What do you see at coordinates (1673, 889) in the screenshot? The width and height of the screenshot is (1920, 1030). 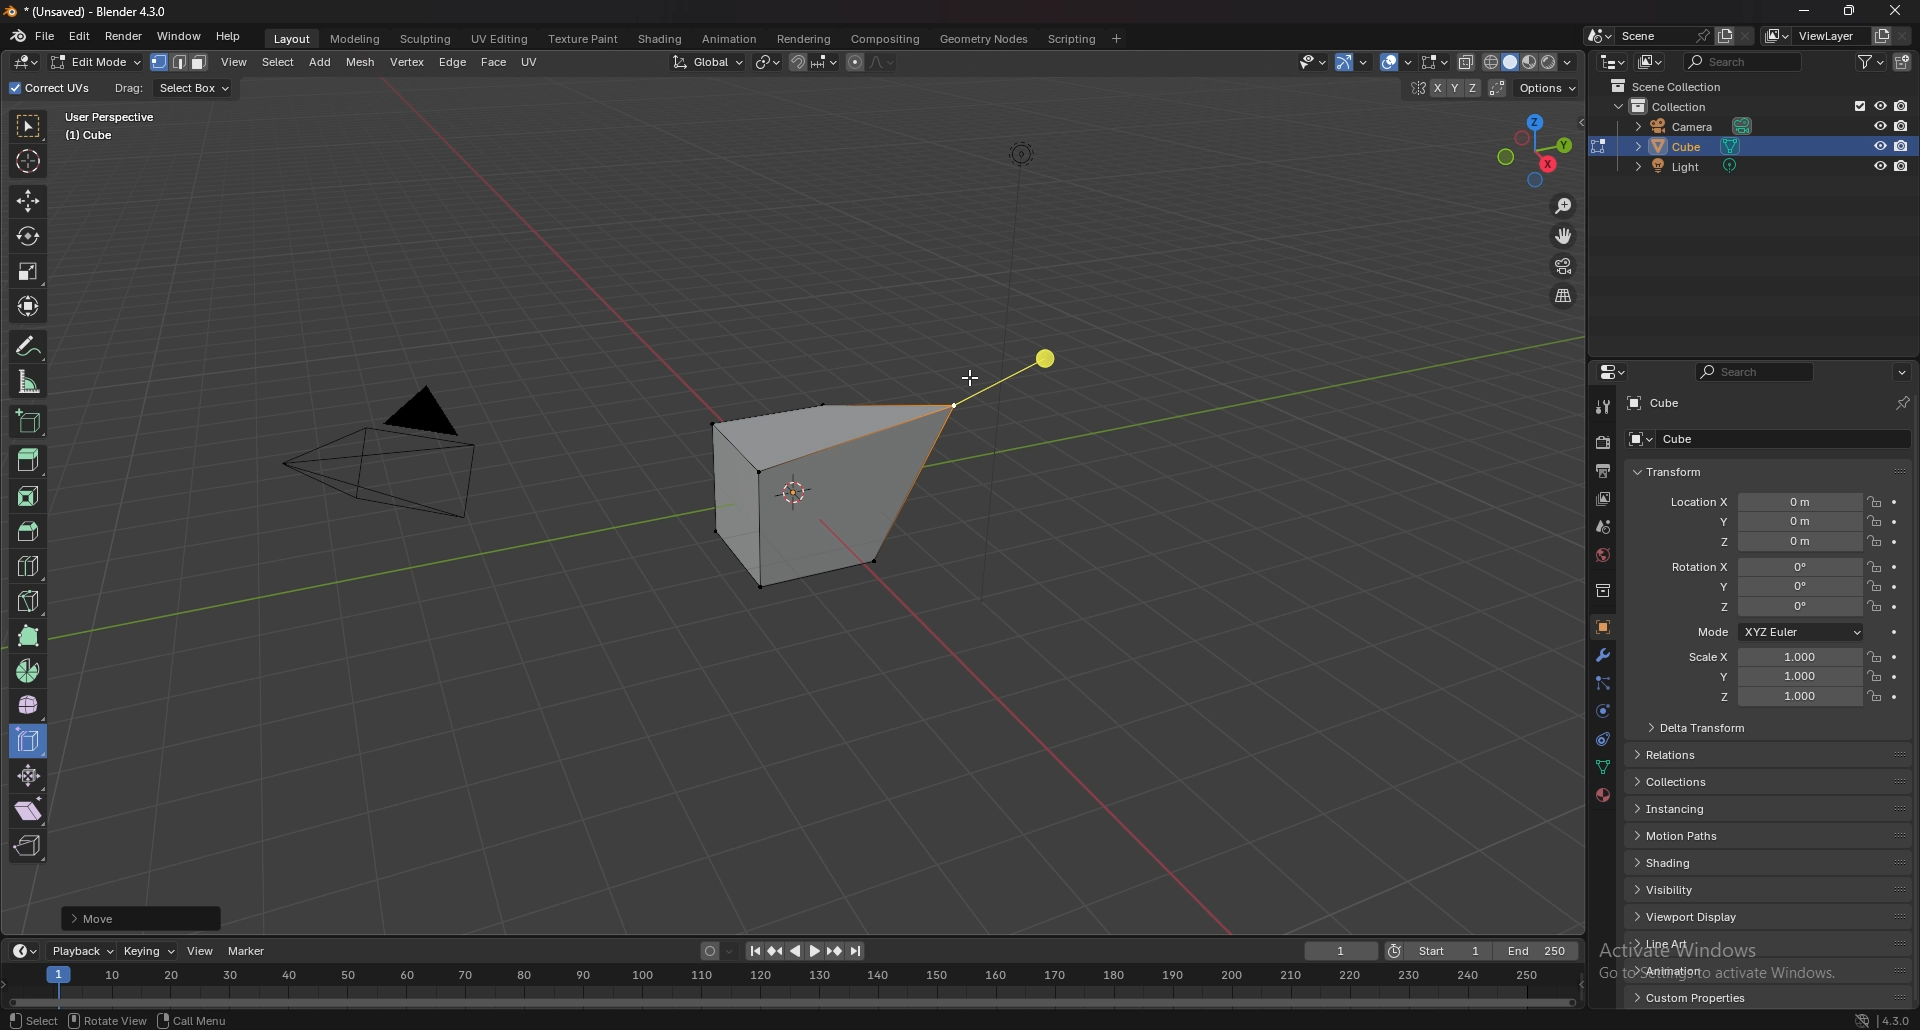 I see `visibility` at bounding box center [1673, 889].